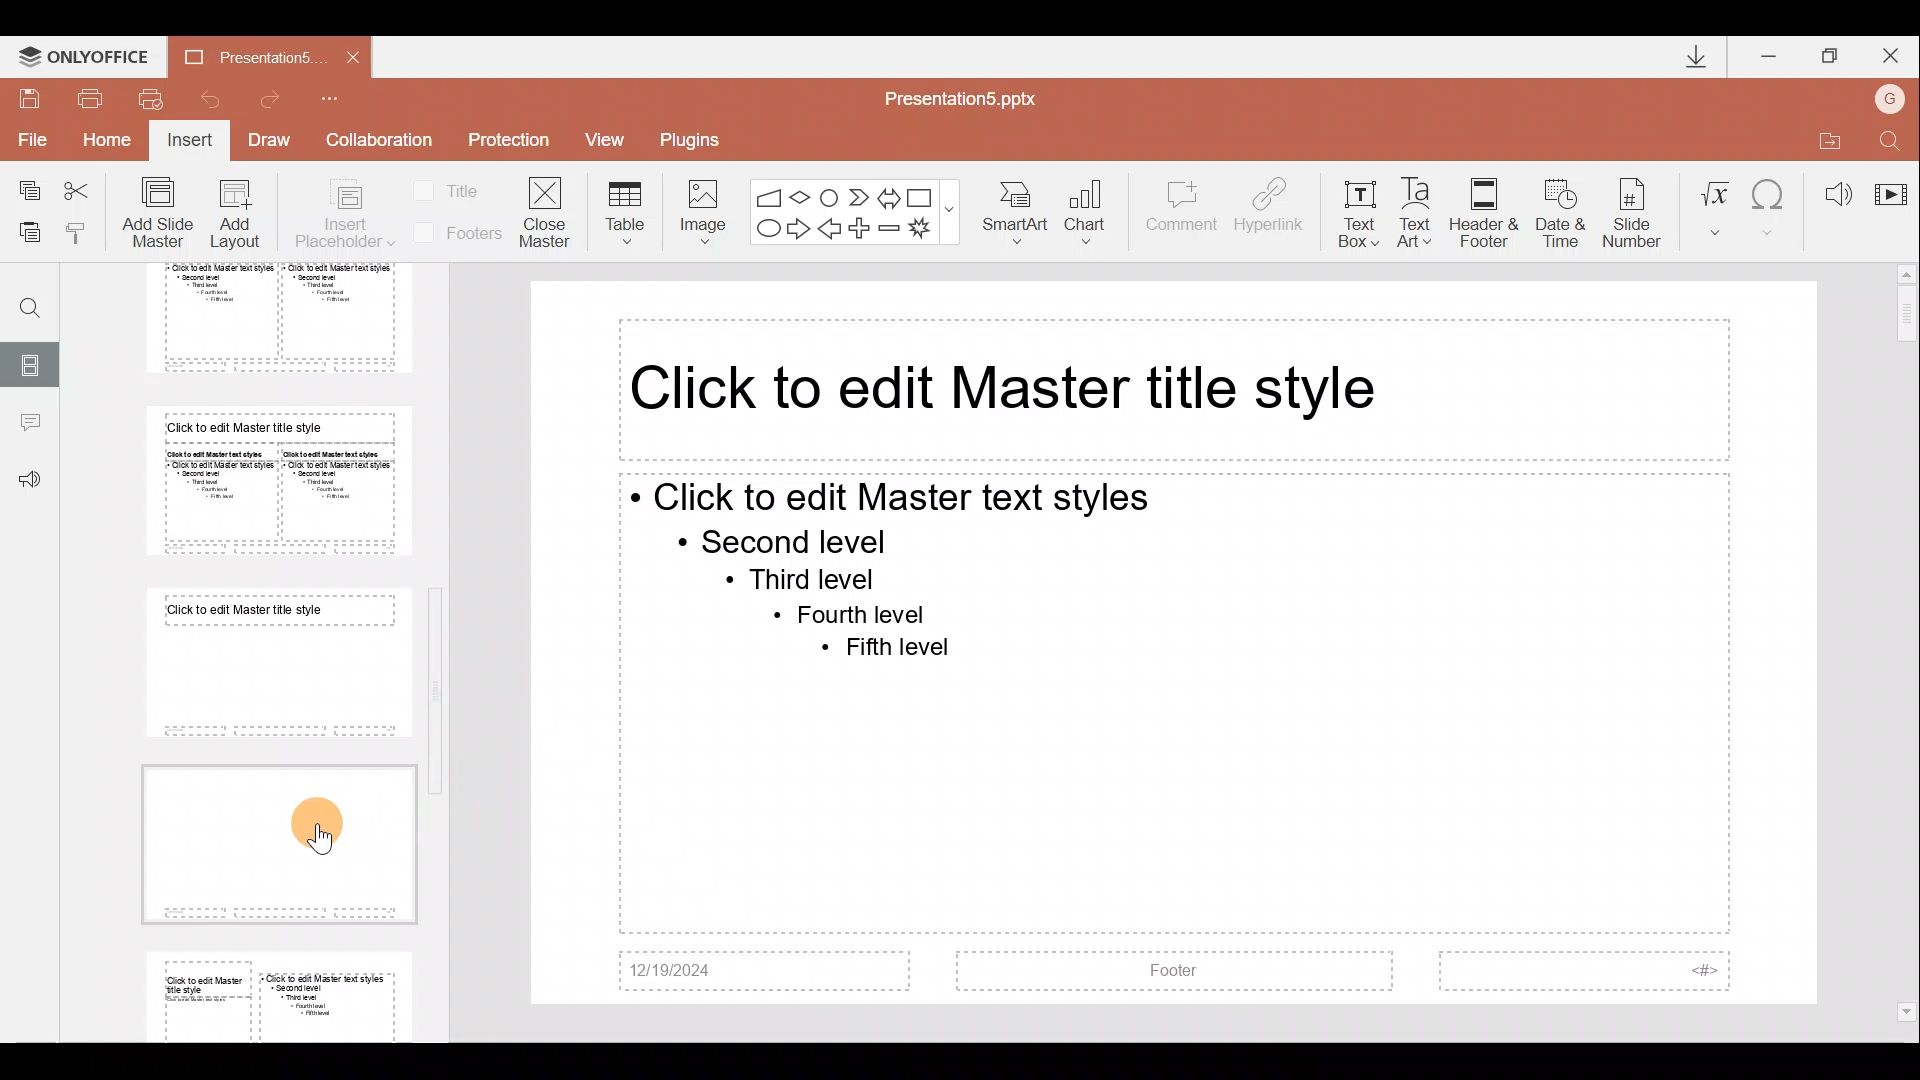 The image size is (1920, 1080). Describe the element at coordinates (888, 194) in the screenshot. I see `Left right arrow` at that location.